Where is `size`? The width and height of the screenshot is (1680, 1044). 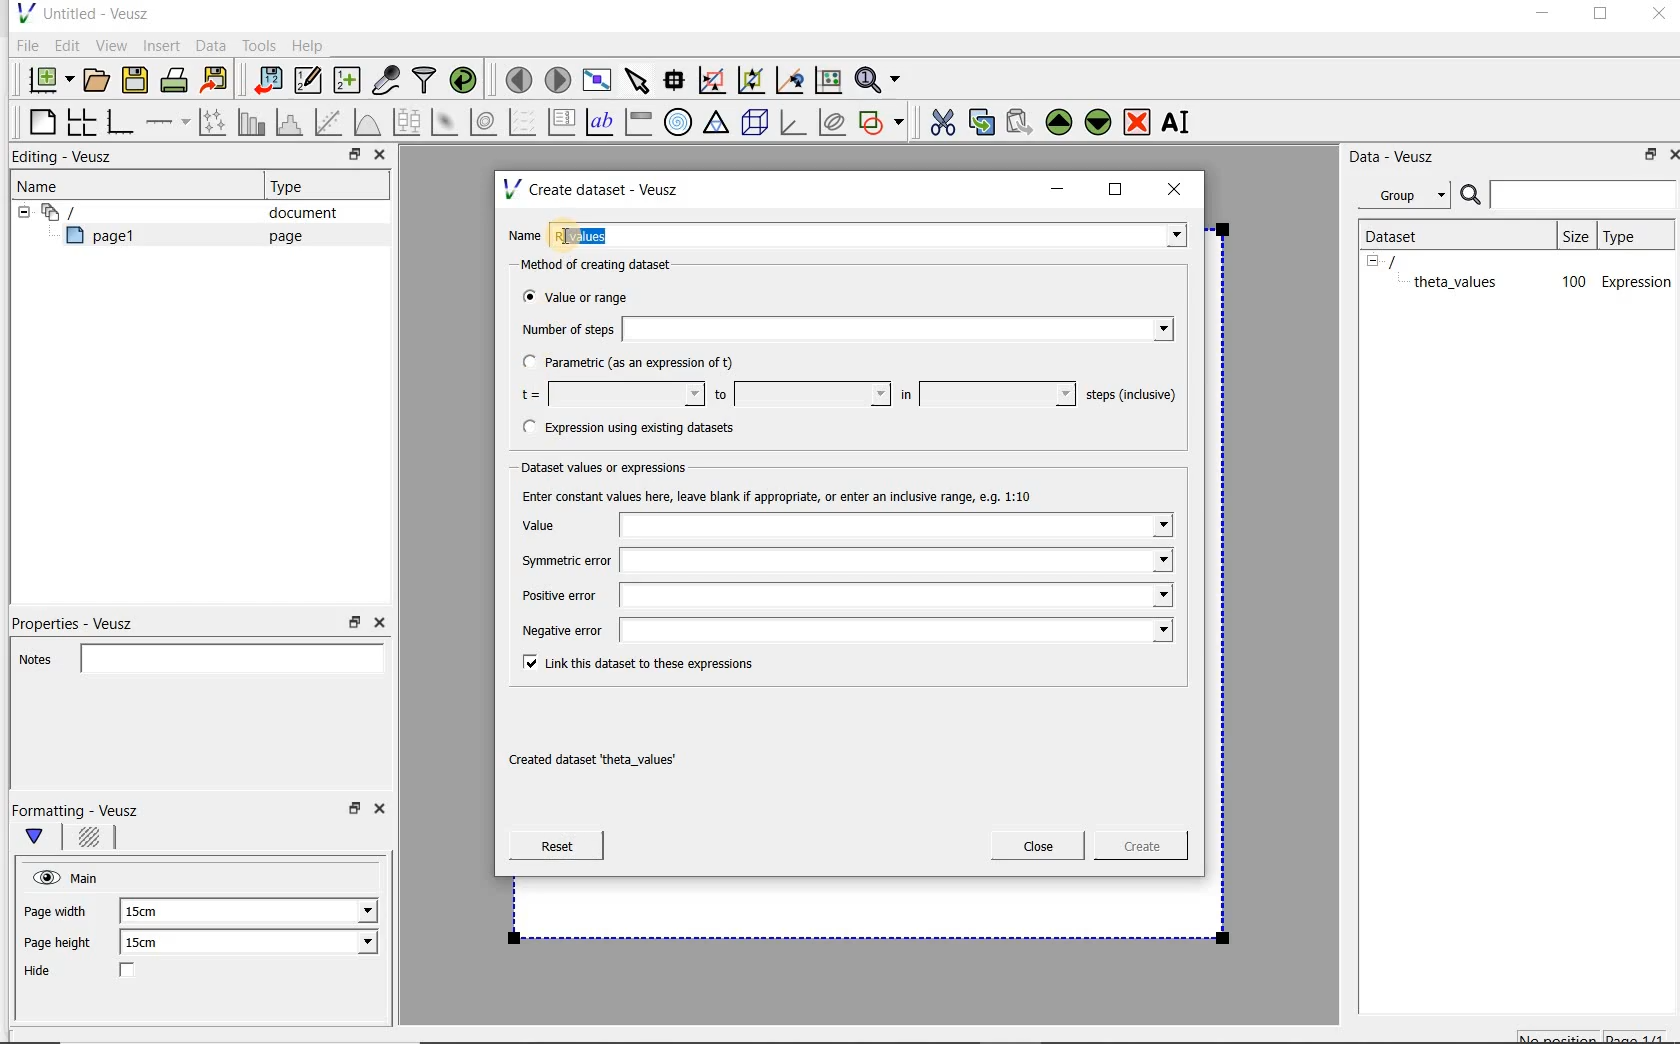
size is located at coordinates (1574, 233).